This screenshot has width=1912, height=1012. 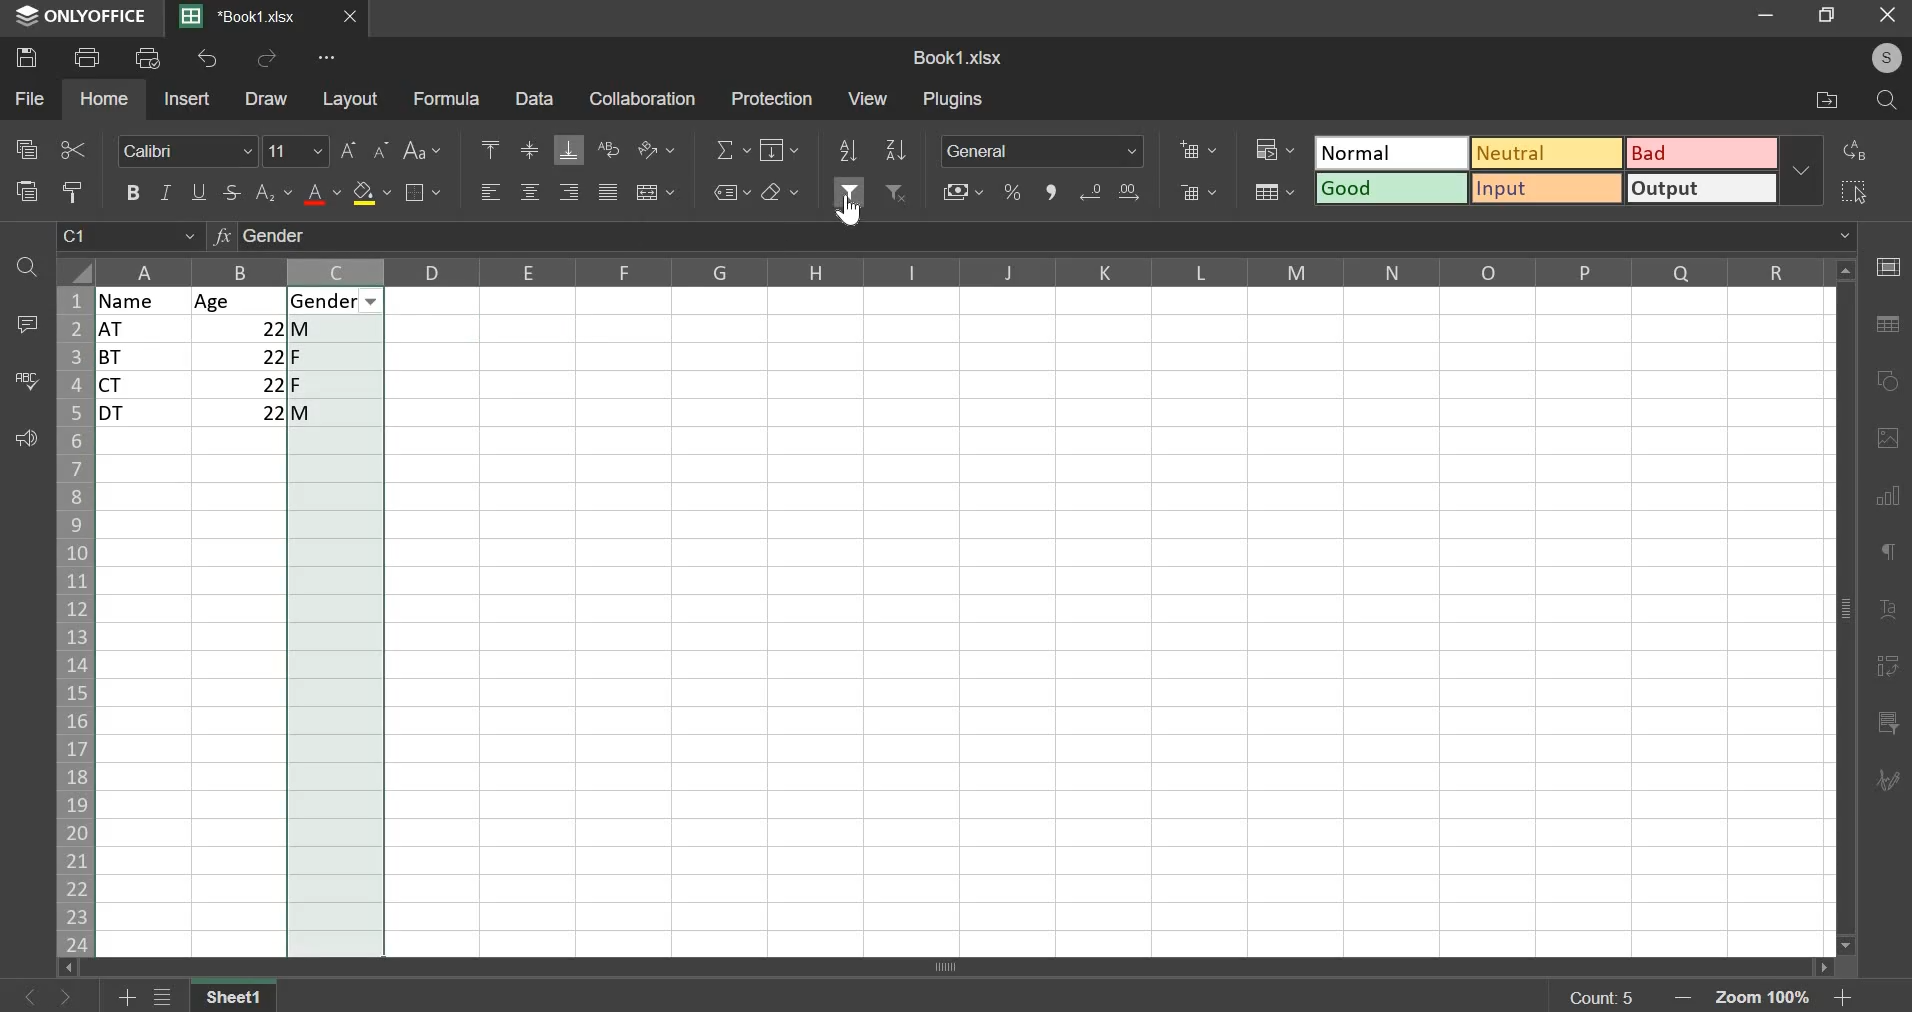 I want to click on merge and center, so click(x=656, y=194).